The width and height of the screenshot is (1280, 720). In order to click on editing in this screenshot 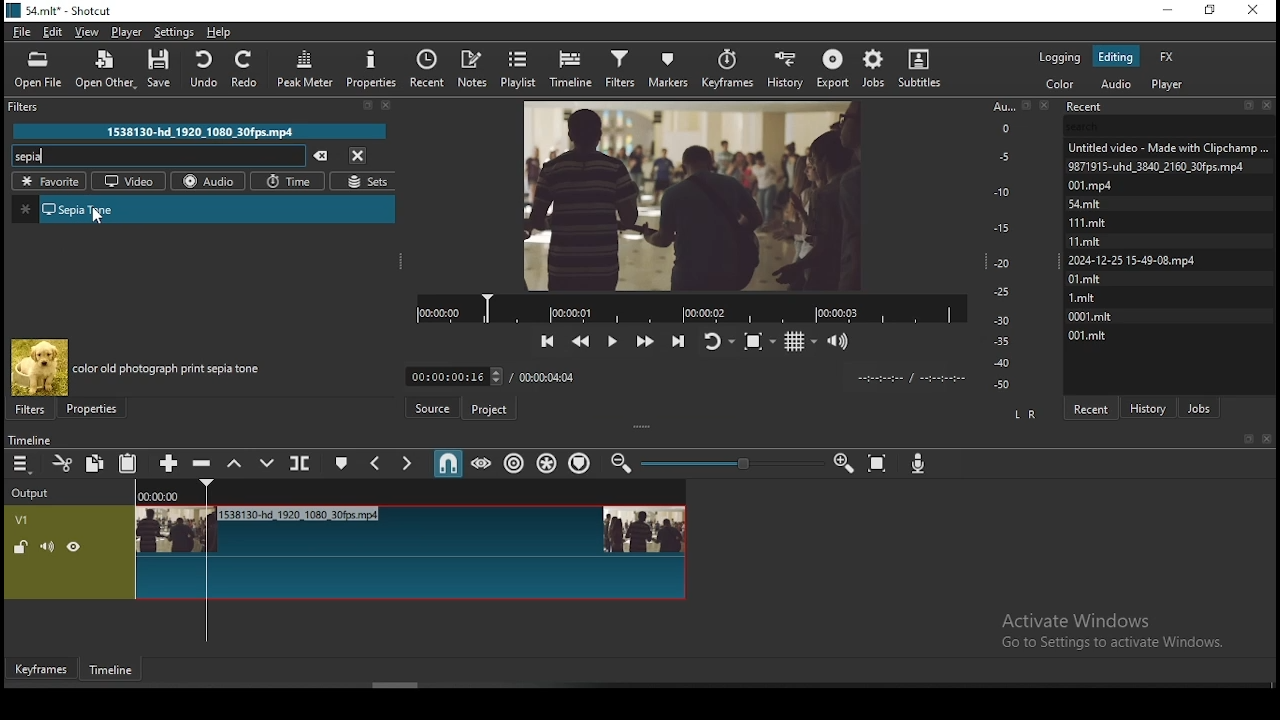, I will do `click(1115, 56)`.